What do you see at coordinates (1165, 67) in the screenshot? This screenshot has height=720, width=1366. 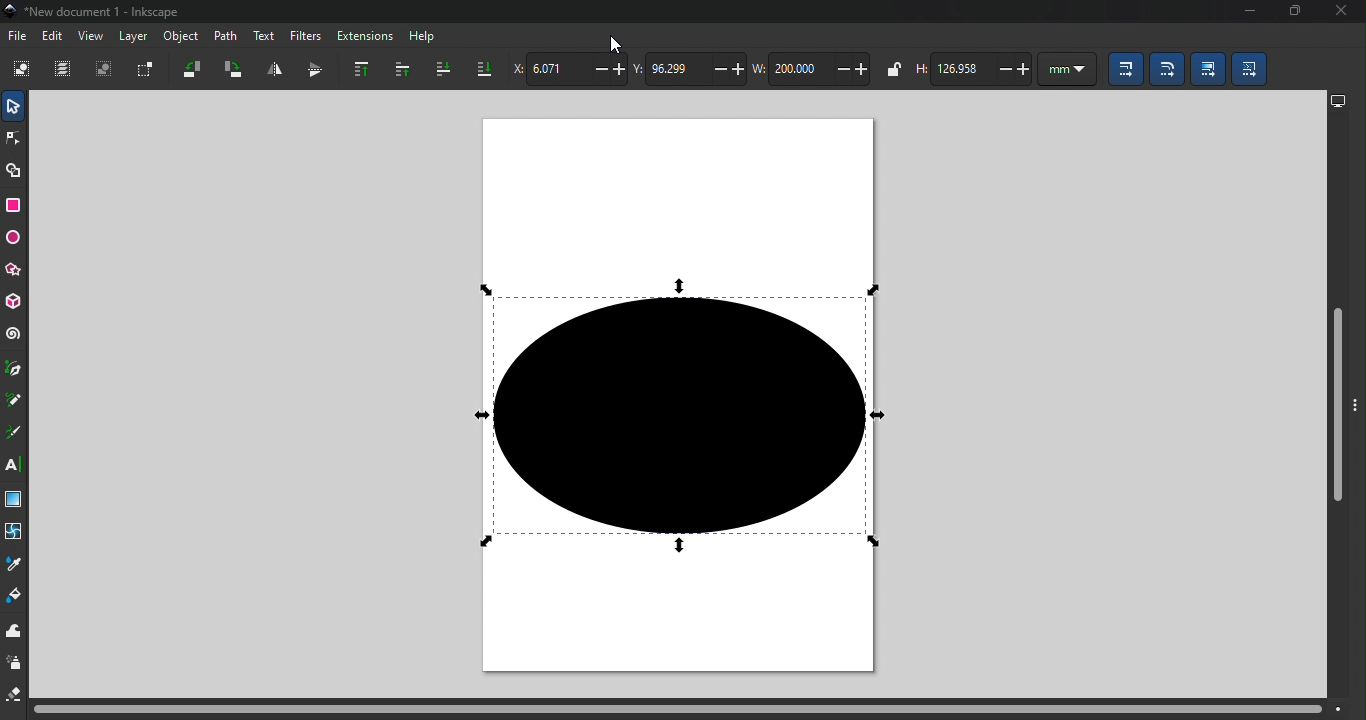 I see `When scaling rectangles, scale the radii of rounded corners` at bounding box center [1165, 67].